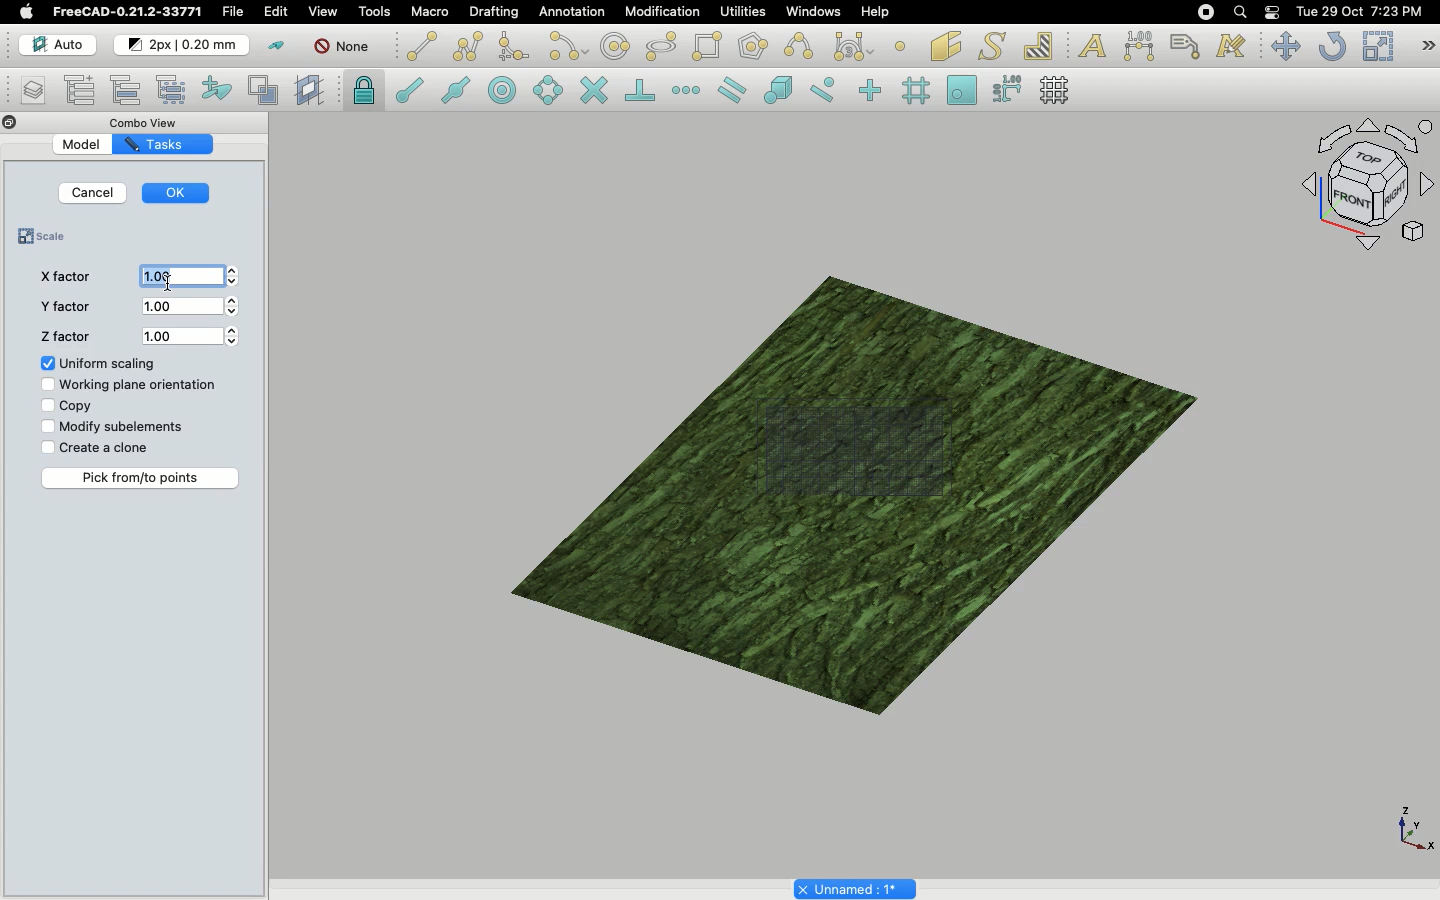  Describe the element at coordinates (188, 276) in the screenshot. I see `1` at that location.